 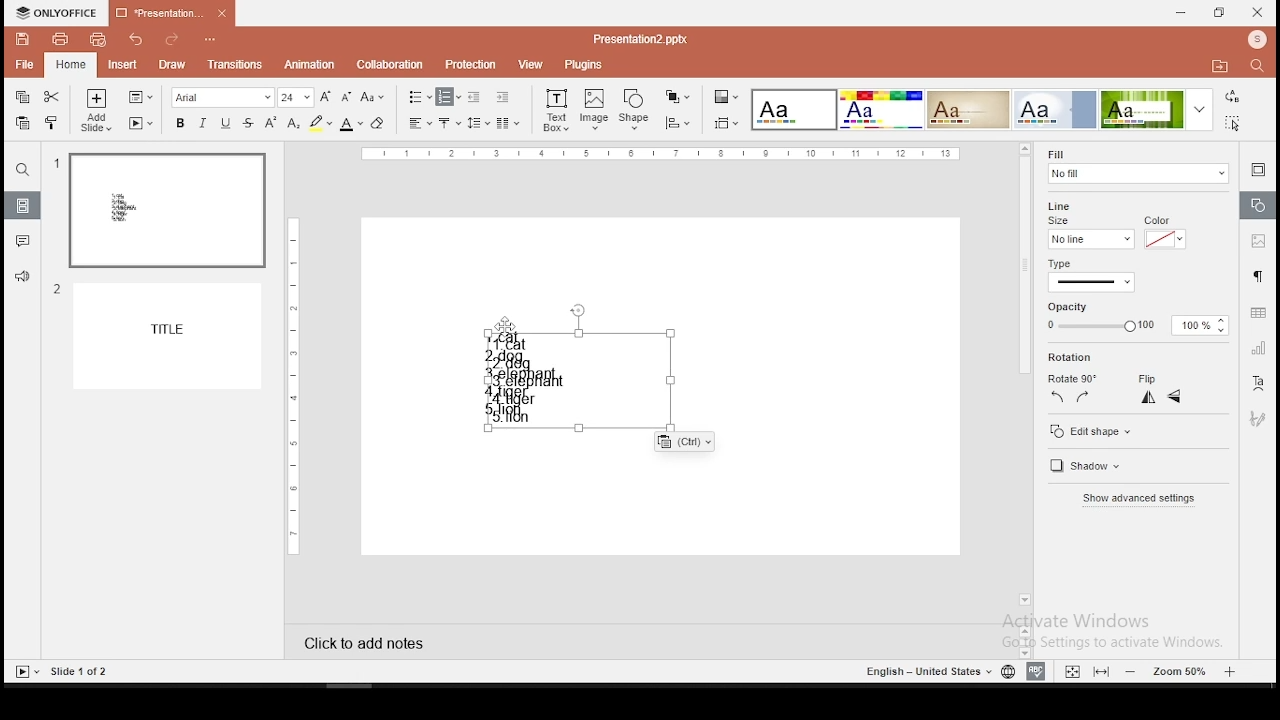 What do you see at coordinates (1102, 672) in the screenshot?
I see `fit to width` at bounding box center [1102, 672].